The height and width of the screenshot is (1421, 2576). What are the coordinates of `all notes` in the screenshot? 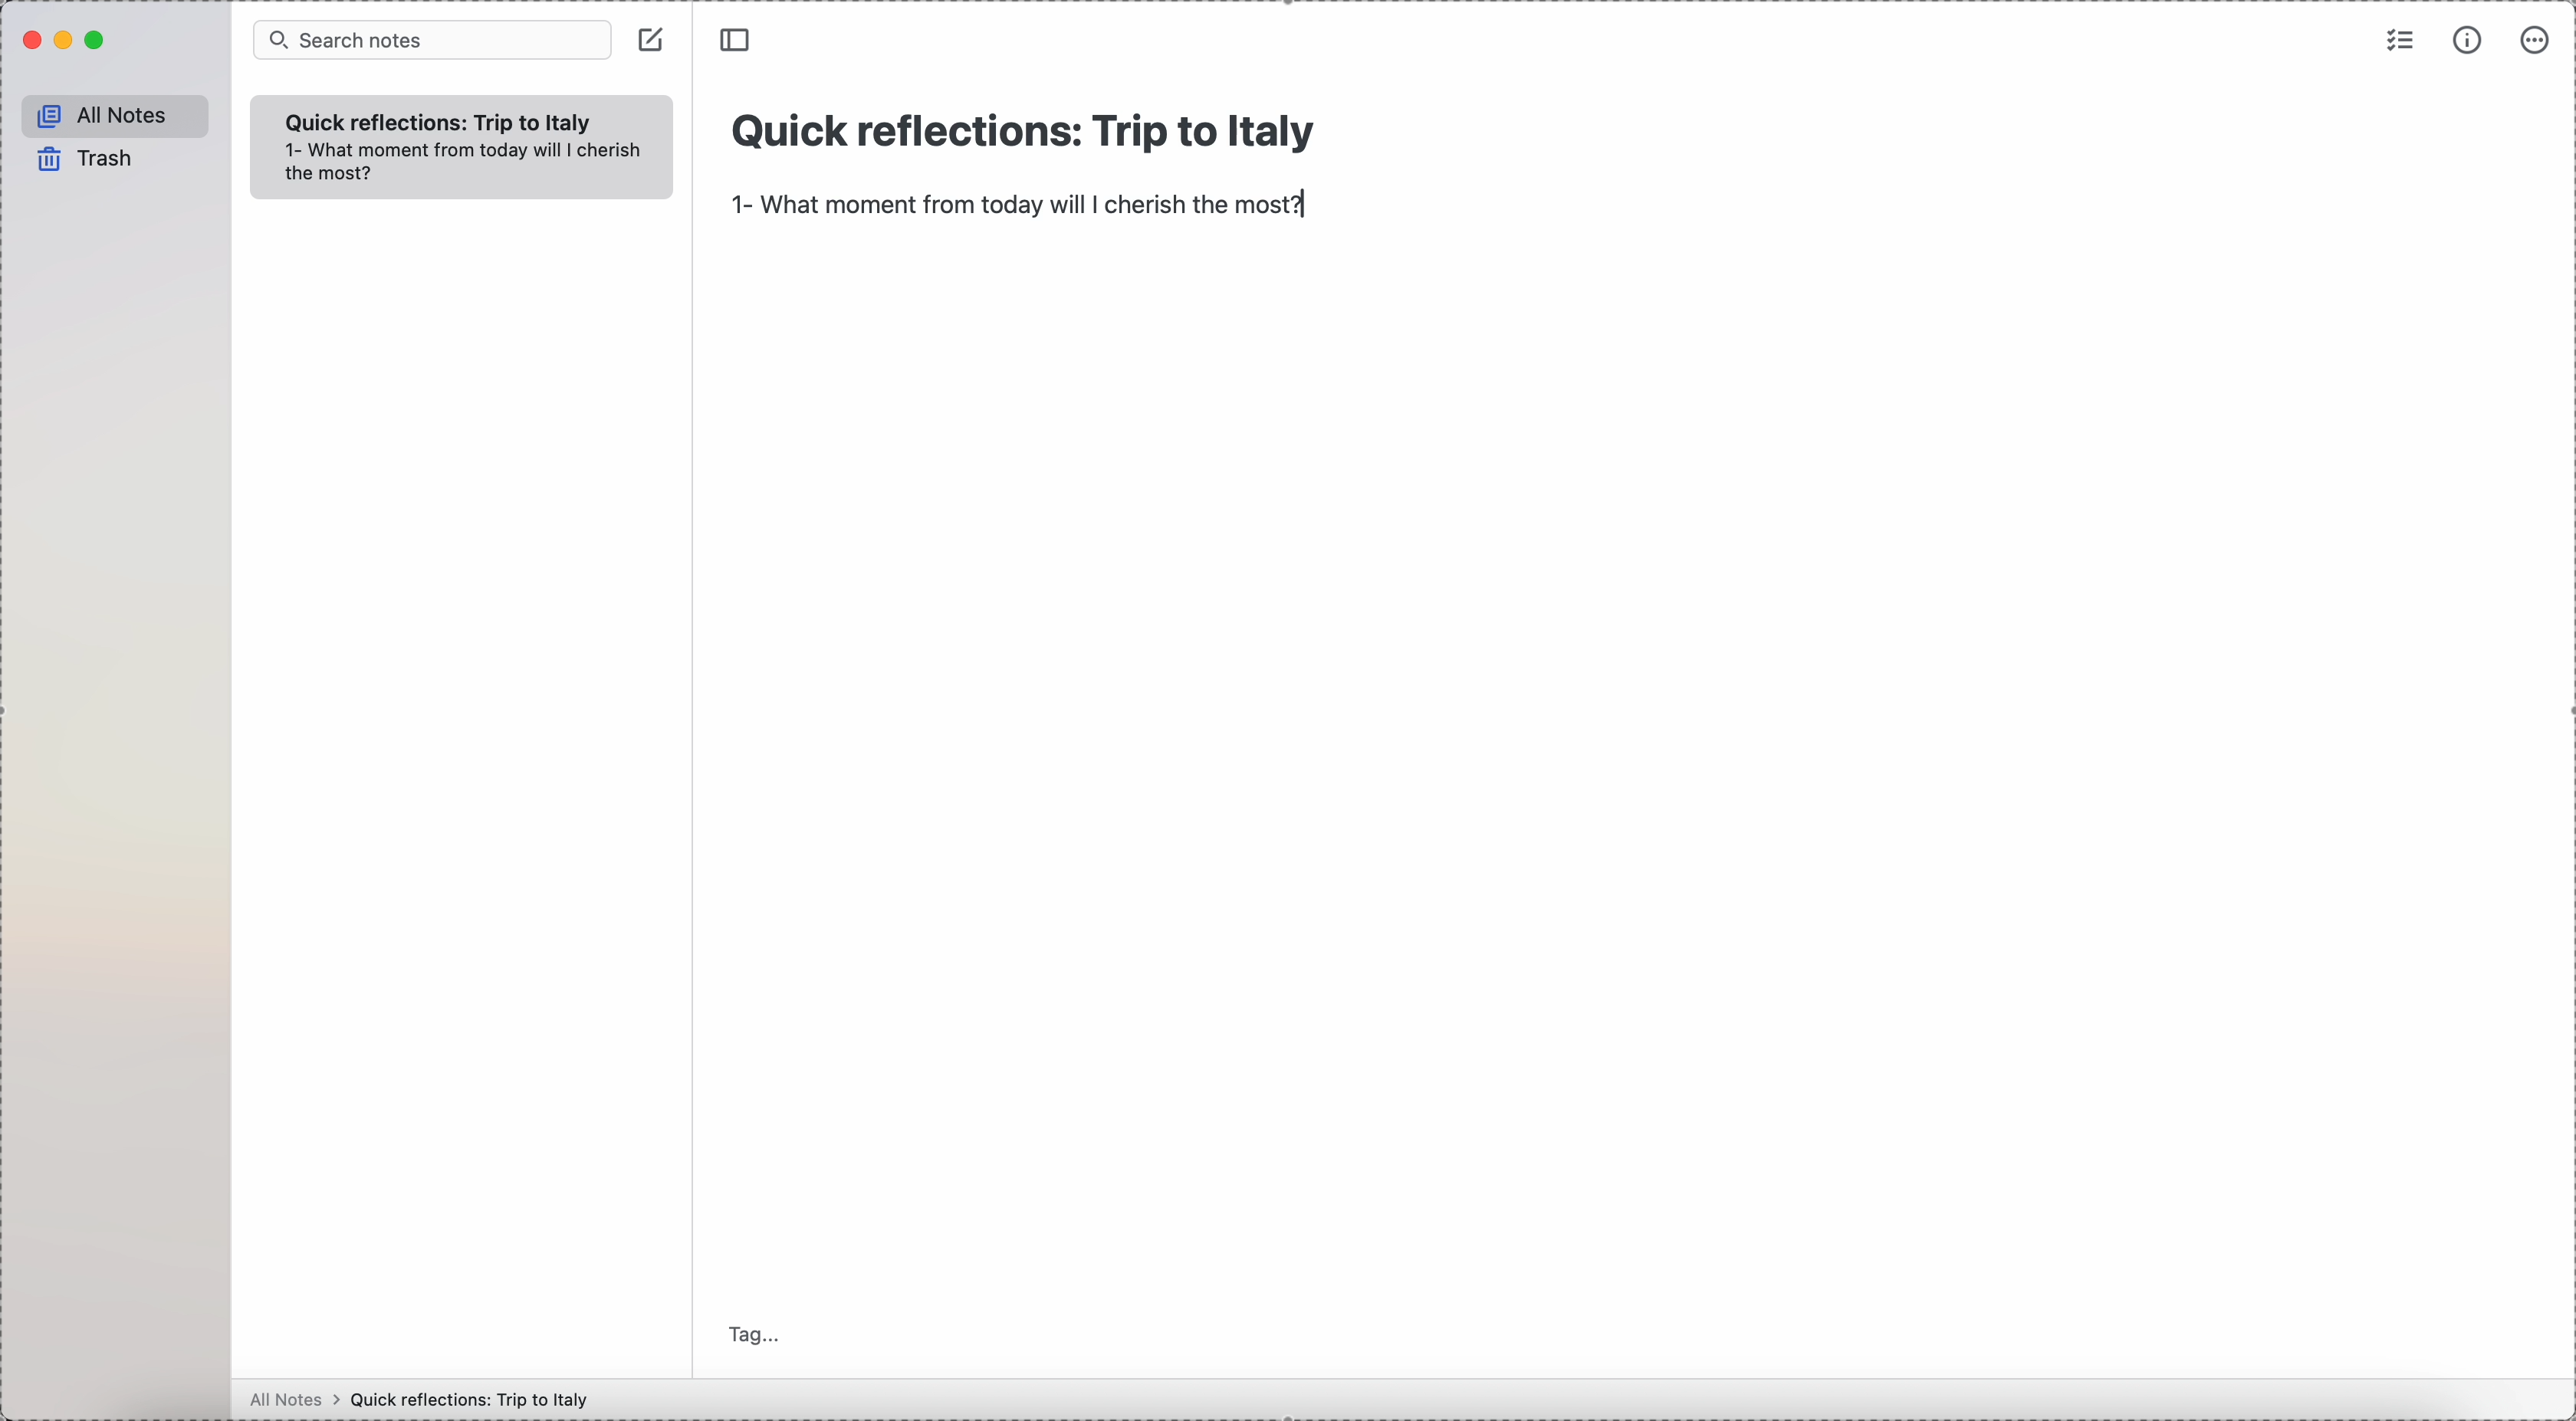 It's located at (288, 1401).